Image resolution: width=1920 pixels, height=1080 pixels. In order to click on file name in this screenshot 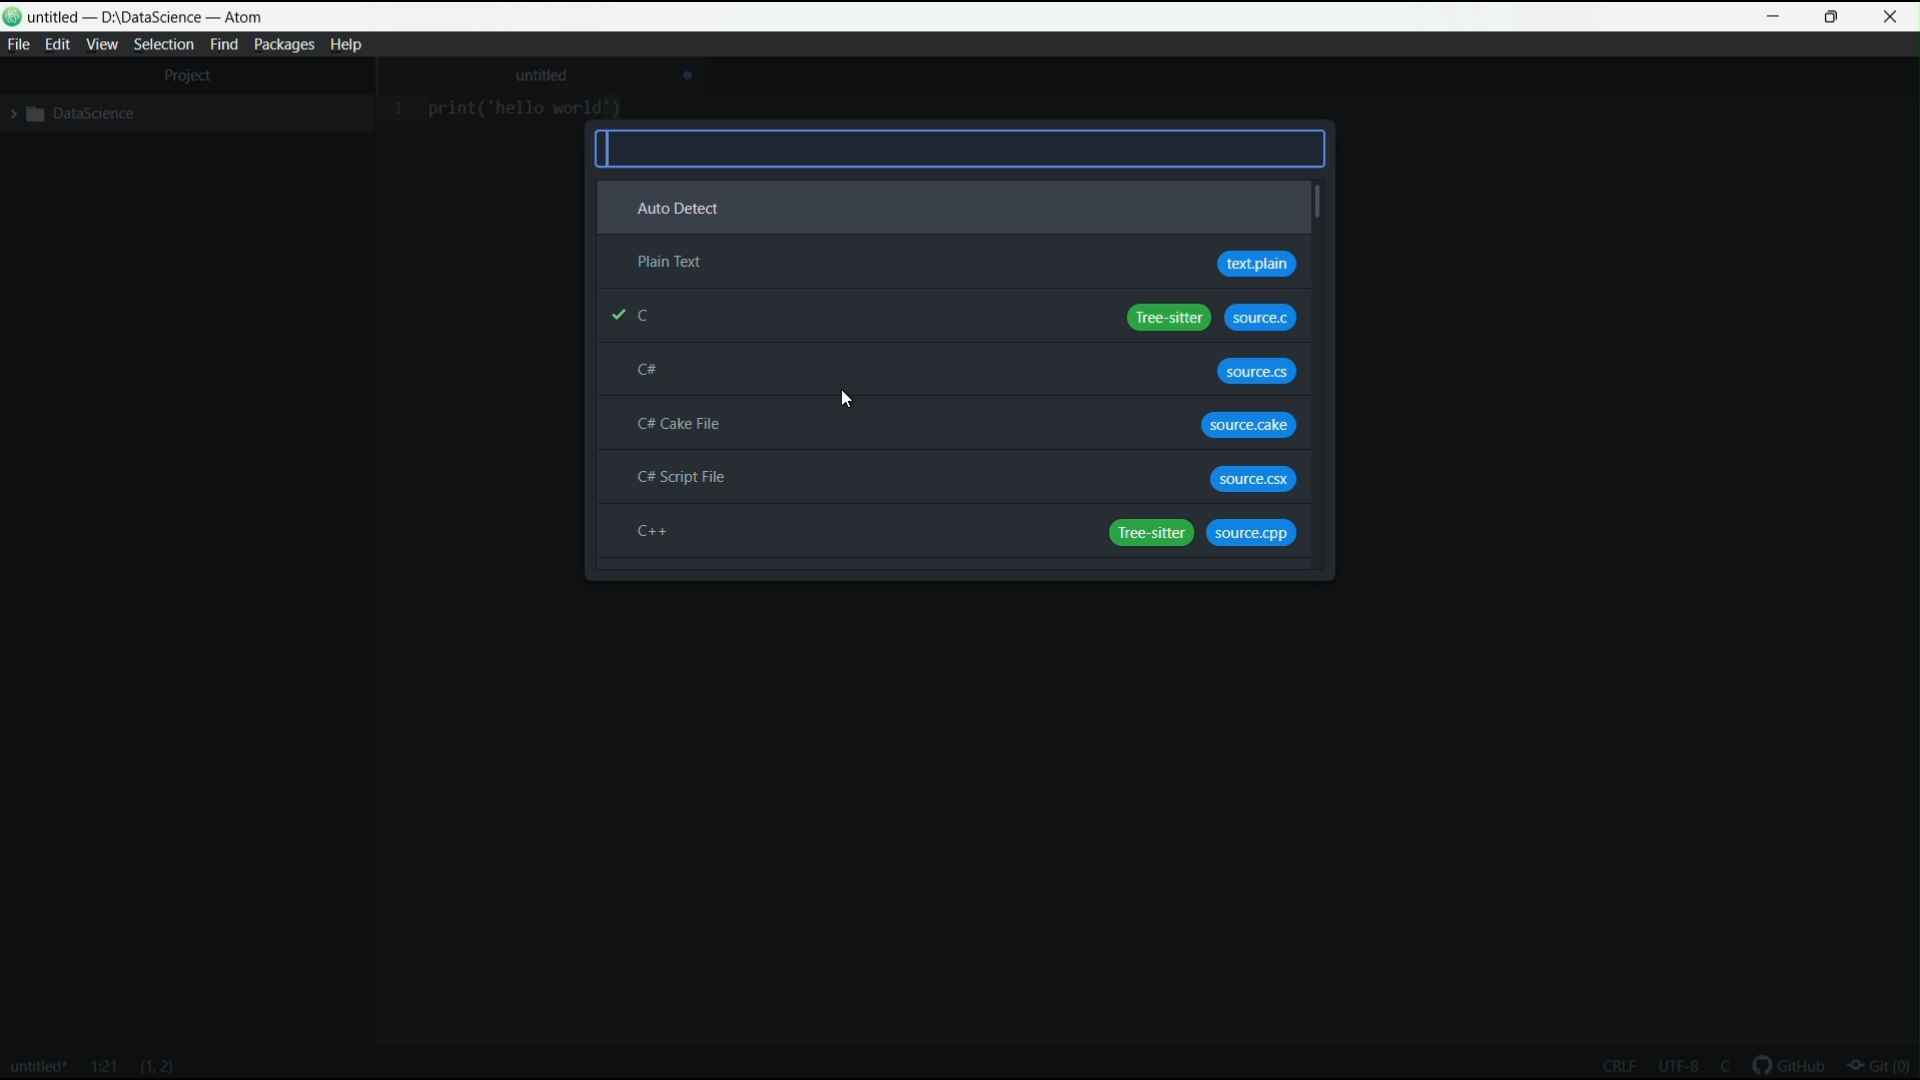, I will do `click(38, 1069)`.